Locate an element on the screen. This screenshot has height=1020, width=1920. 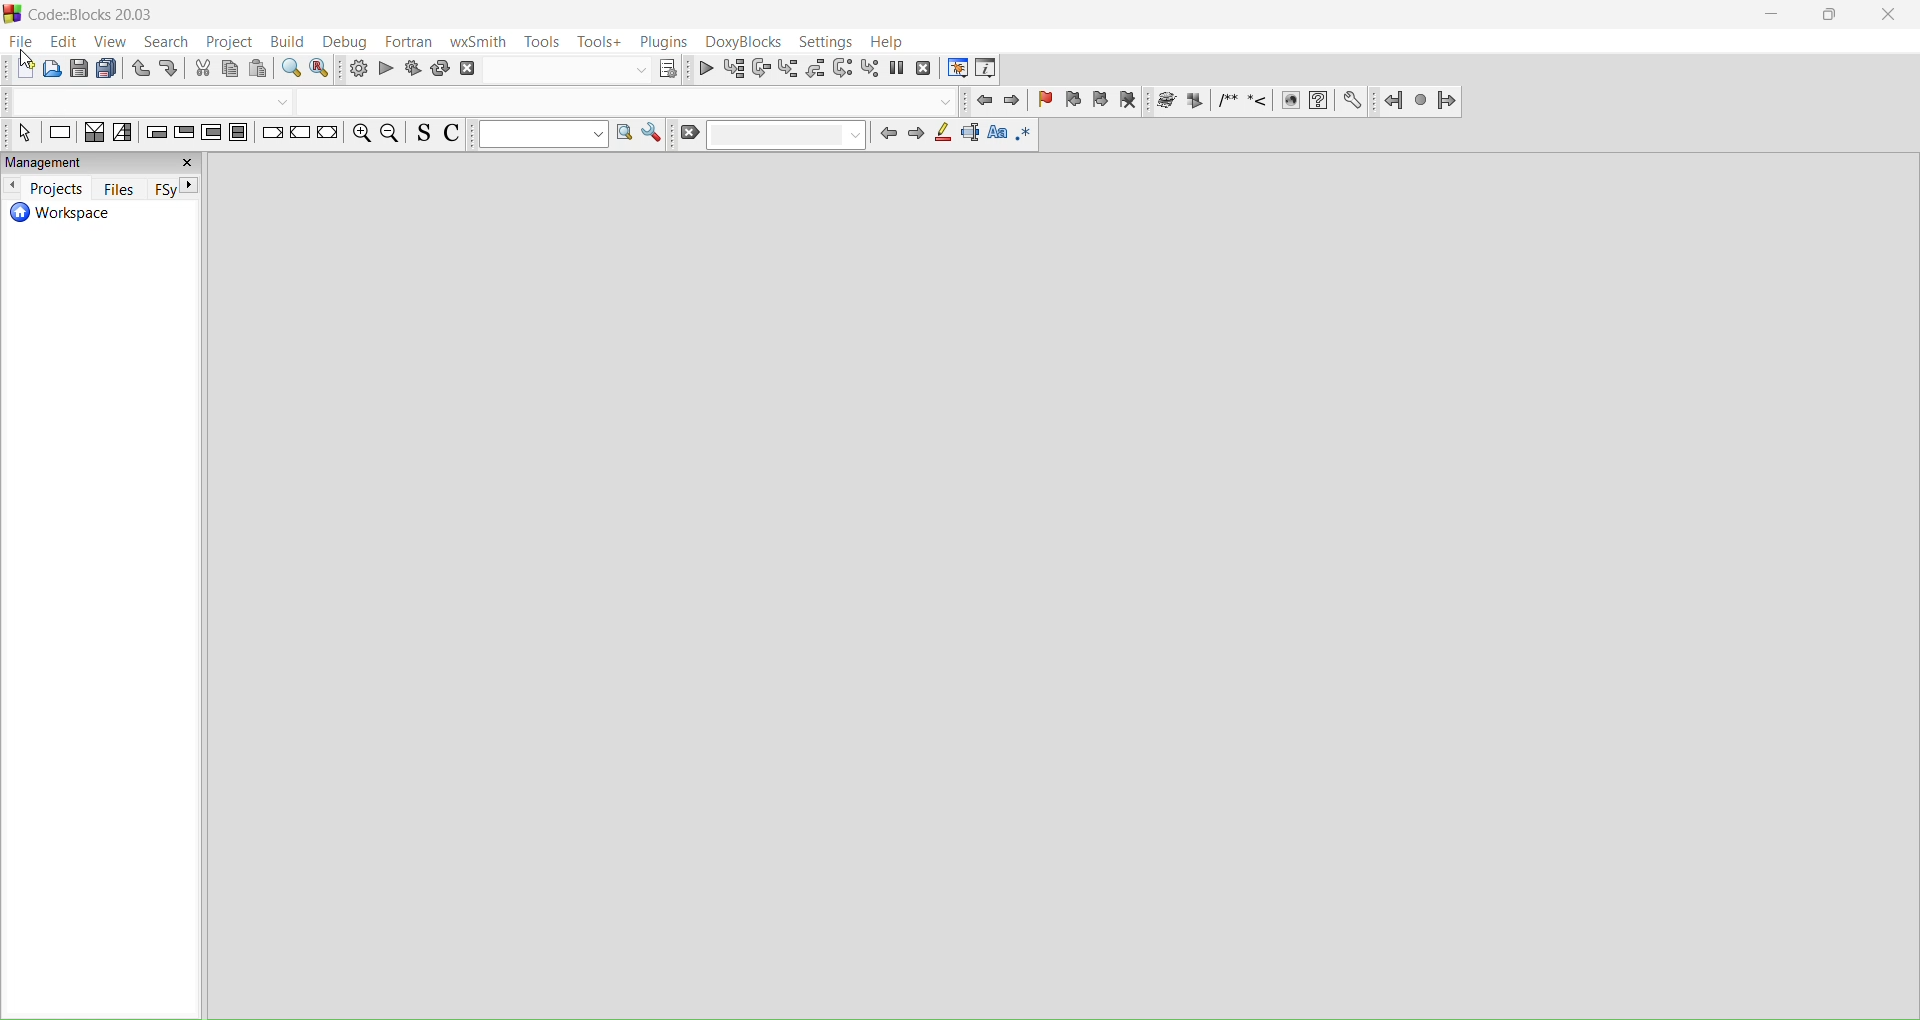
block instruction is located at coordinates (239, 136).